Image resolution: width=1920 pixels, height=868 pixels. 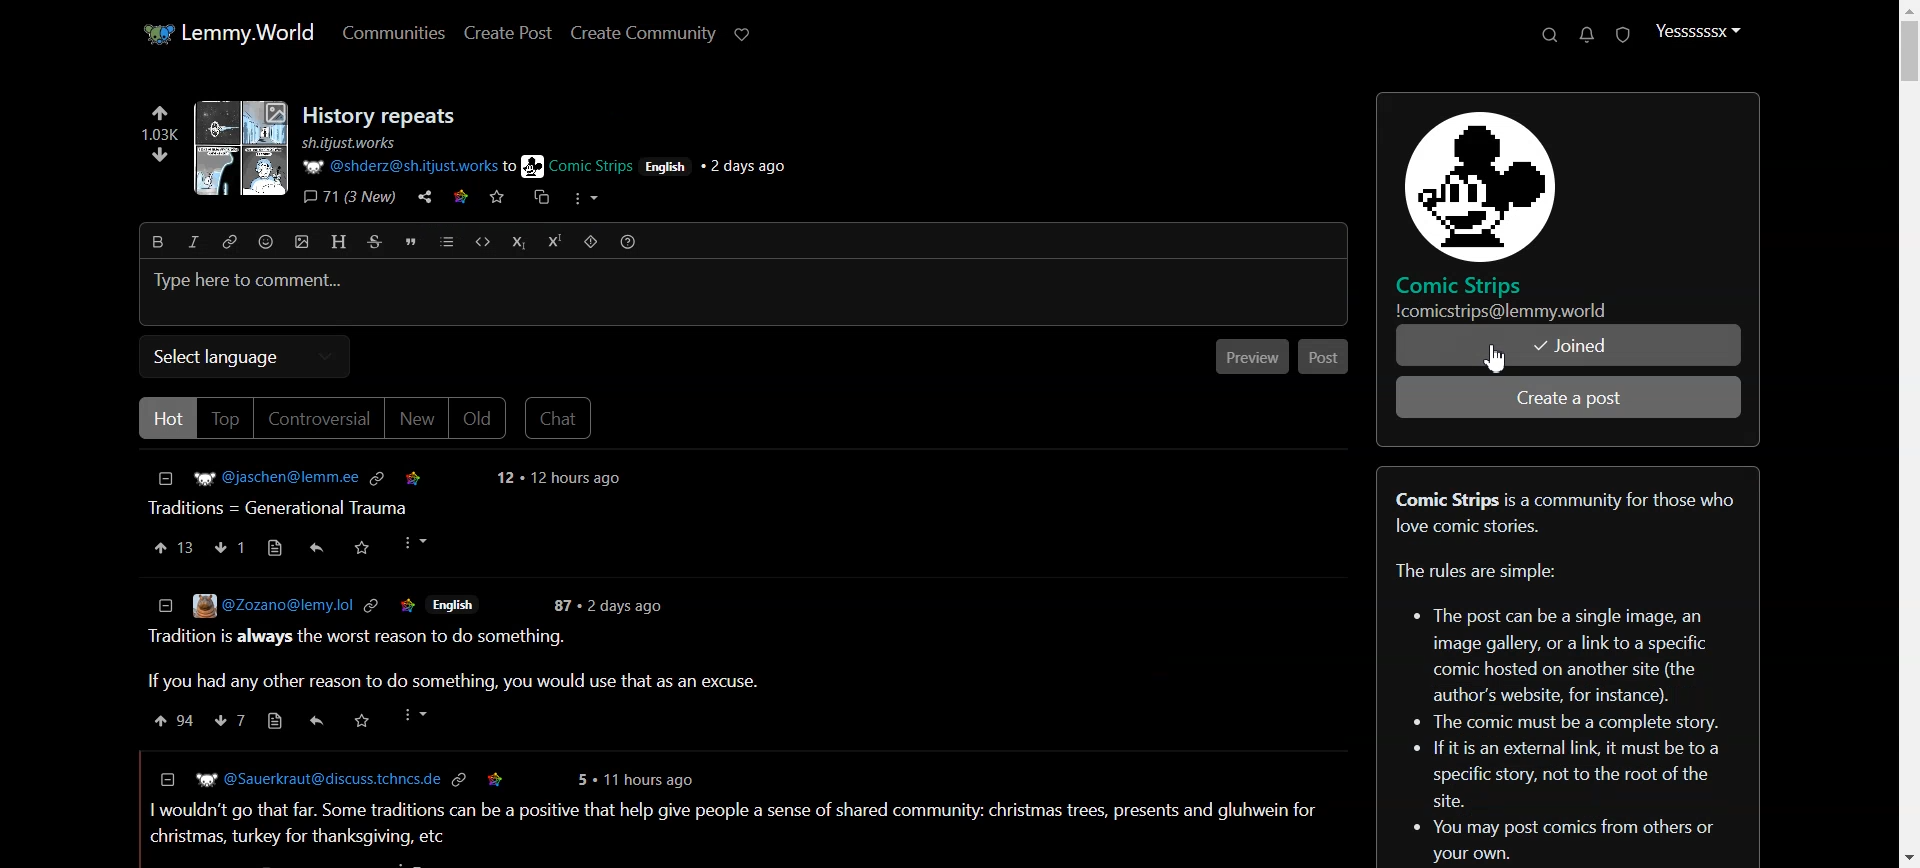 What do you see at coordinates (594, 166) in the screenshot?
I see `to Comic Strips English` at bounding box center [594, 166].